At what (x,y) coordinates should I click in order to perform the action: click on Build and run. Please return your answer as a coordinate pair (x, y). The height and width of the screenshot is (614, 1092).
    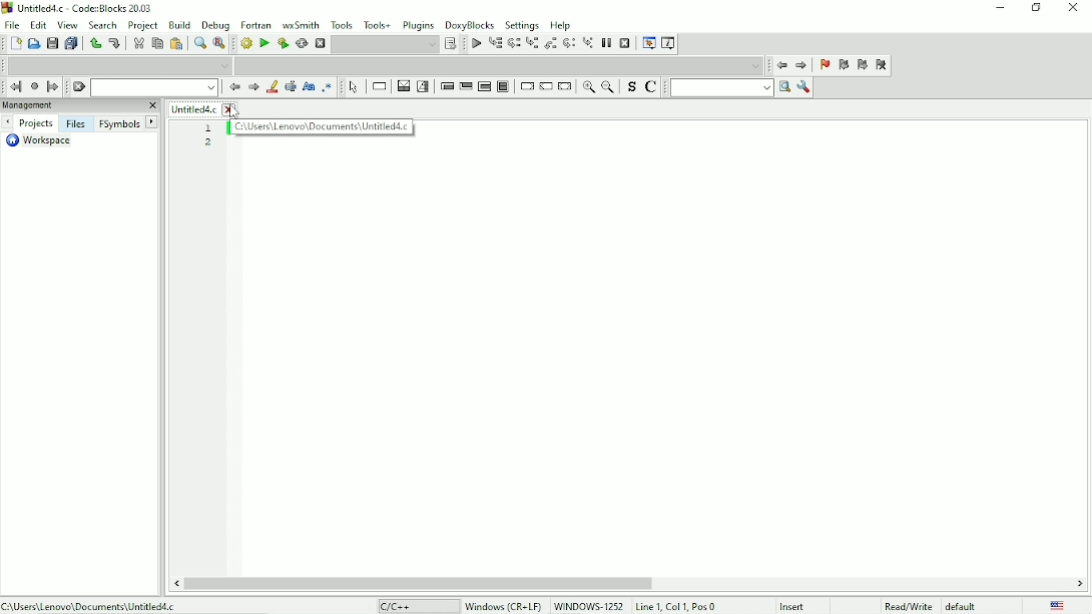
    Looking at the image, I should click on (282, 43).